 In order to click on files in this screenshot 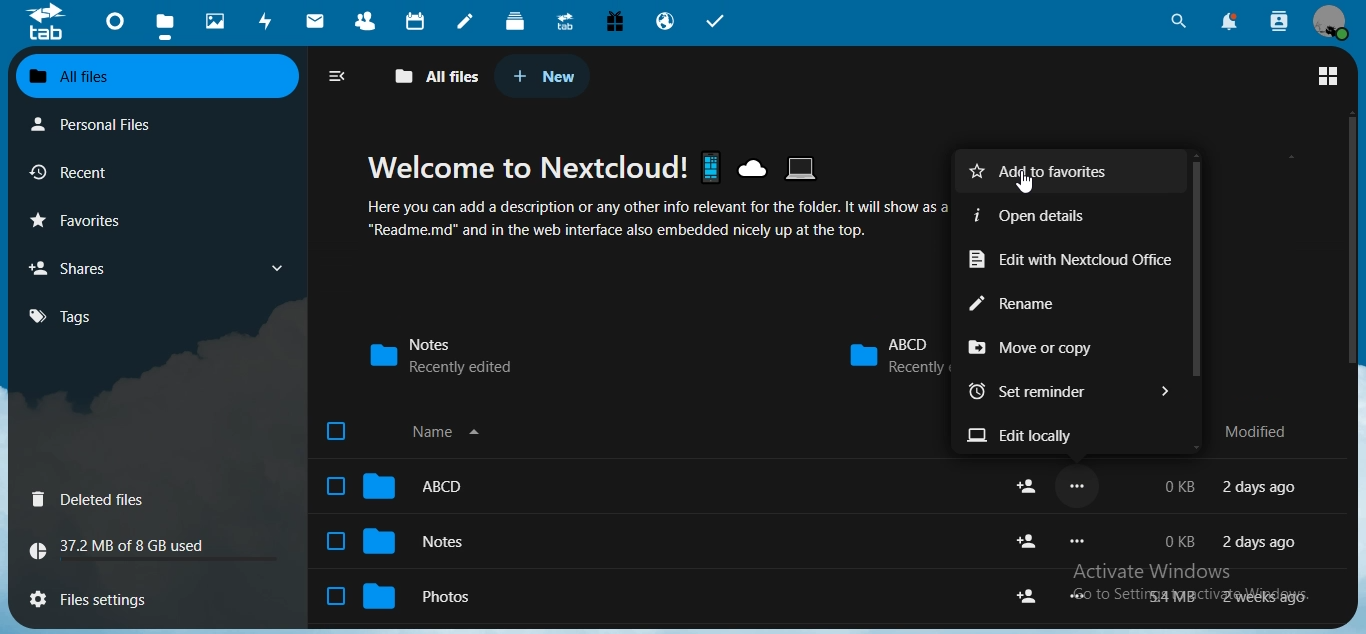, I will do `click(168, 19)`.